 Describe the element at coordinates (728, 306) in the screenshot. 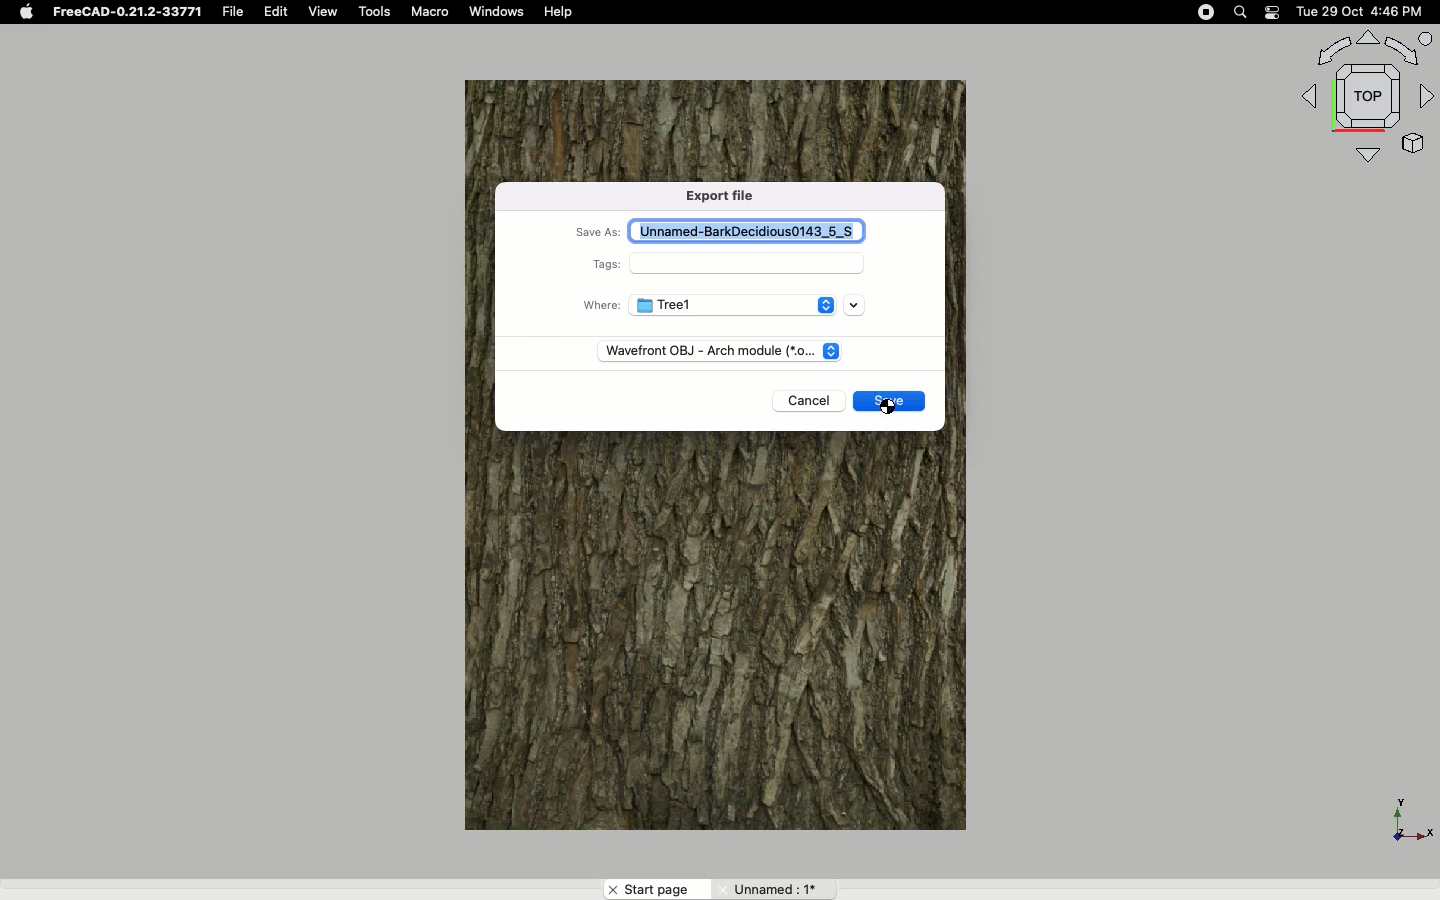

I see `Tree1` at that location.